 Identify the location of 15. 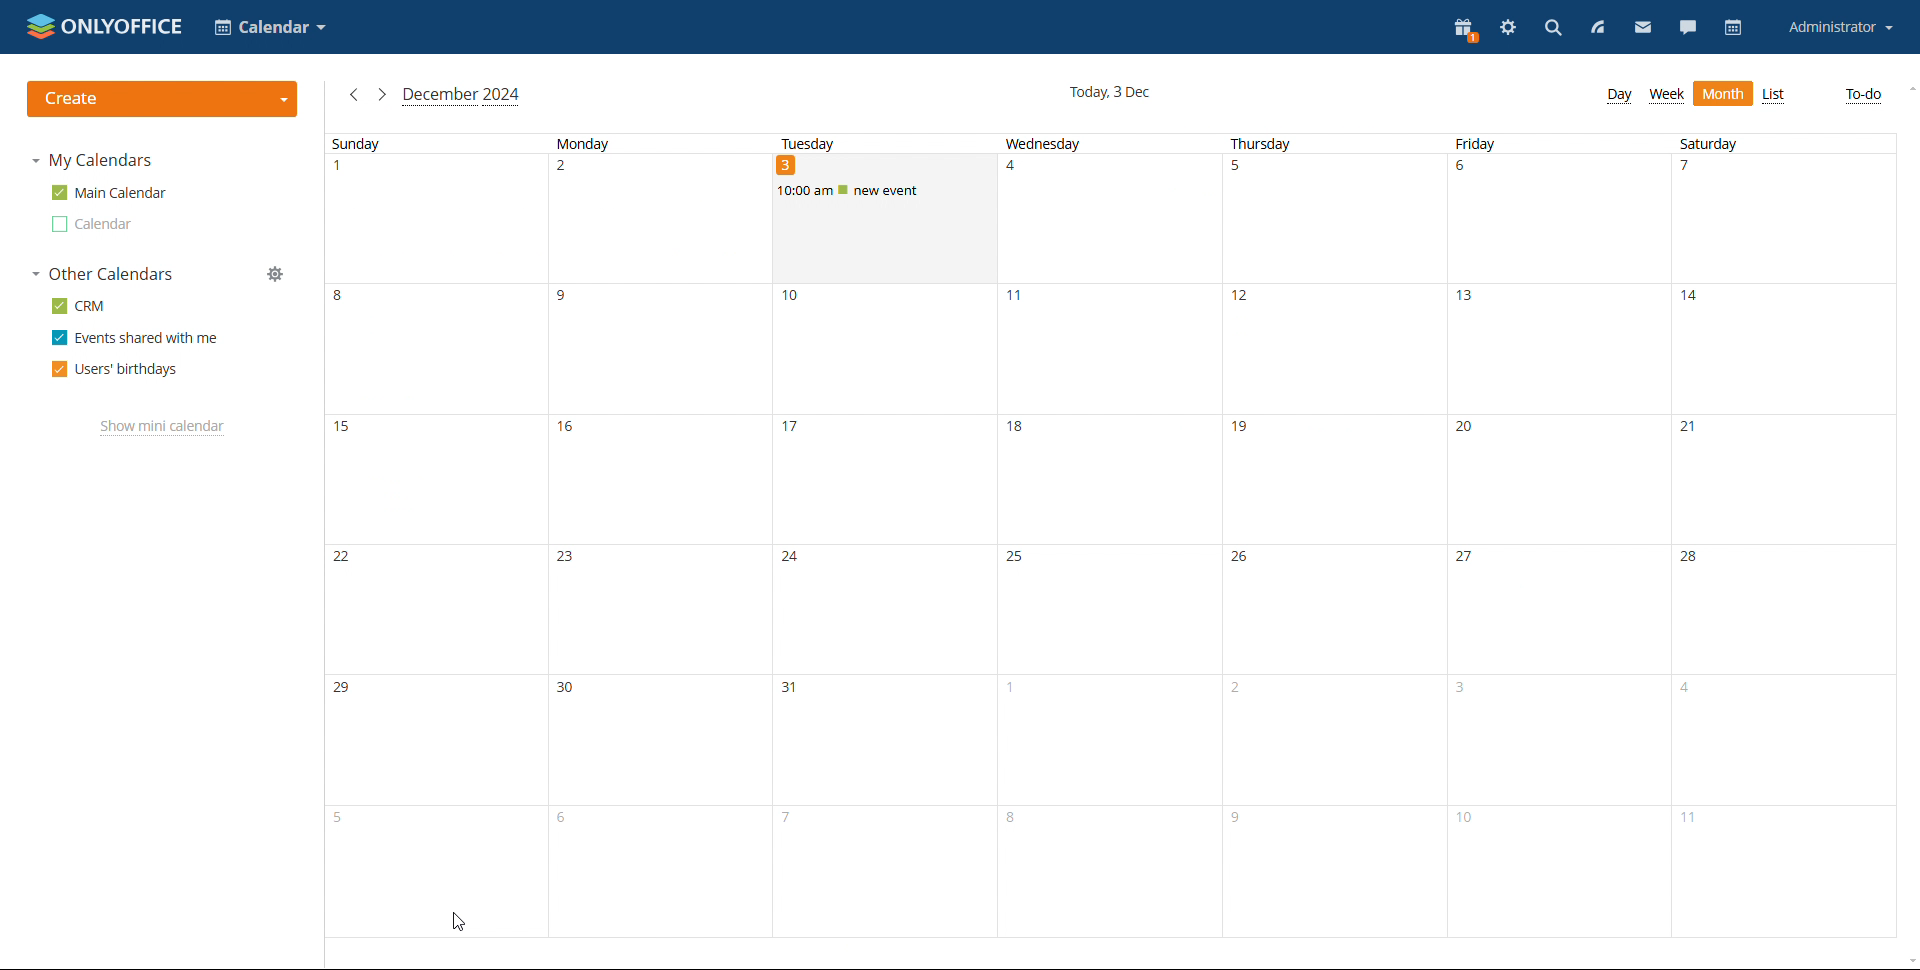
(435, 479).